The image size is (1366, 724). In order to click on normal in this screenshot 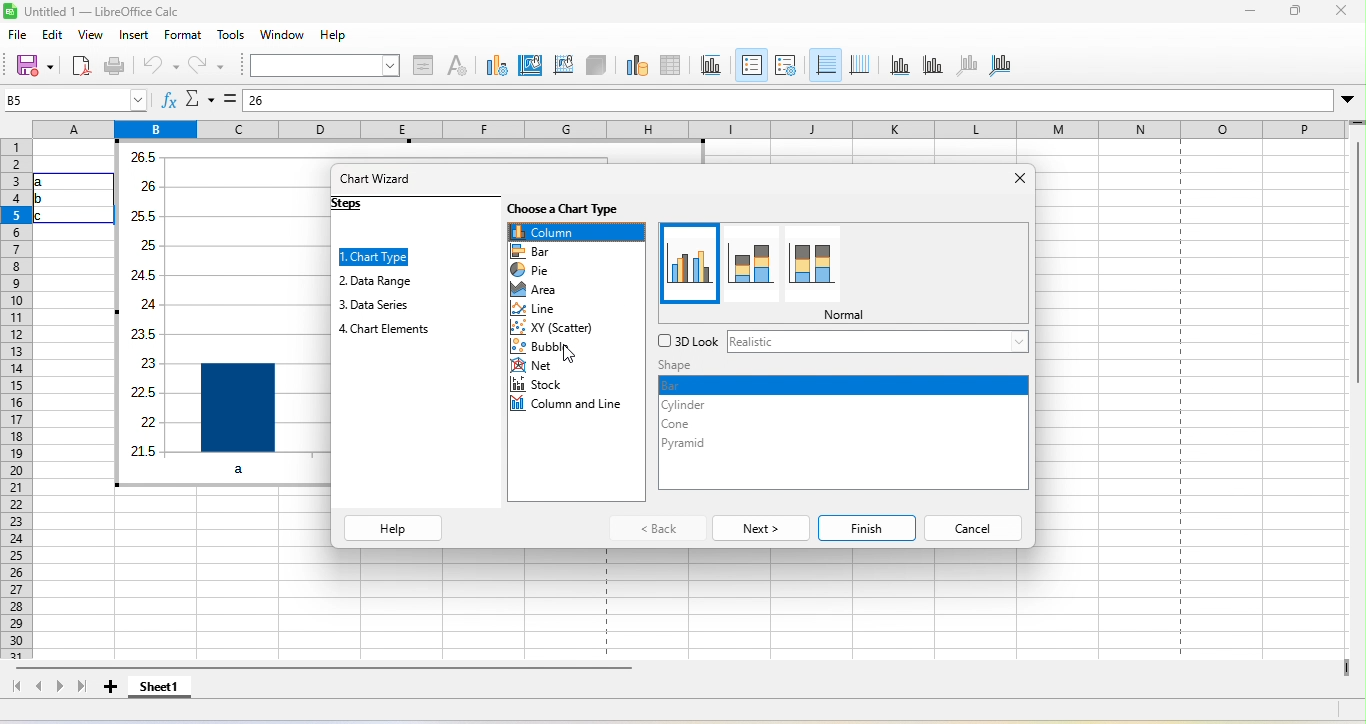, I will do `click(687, 264)`.